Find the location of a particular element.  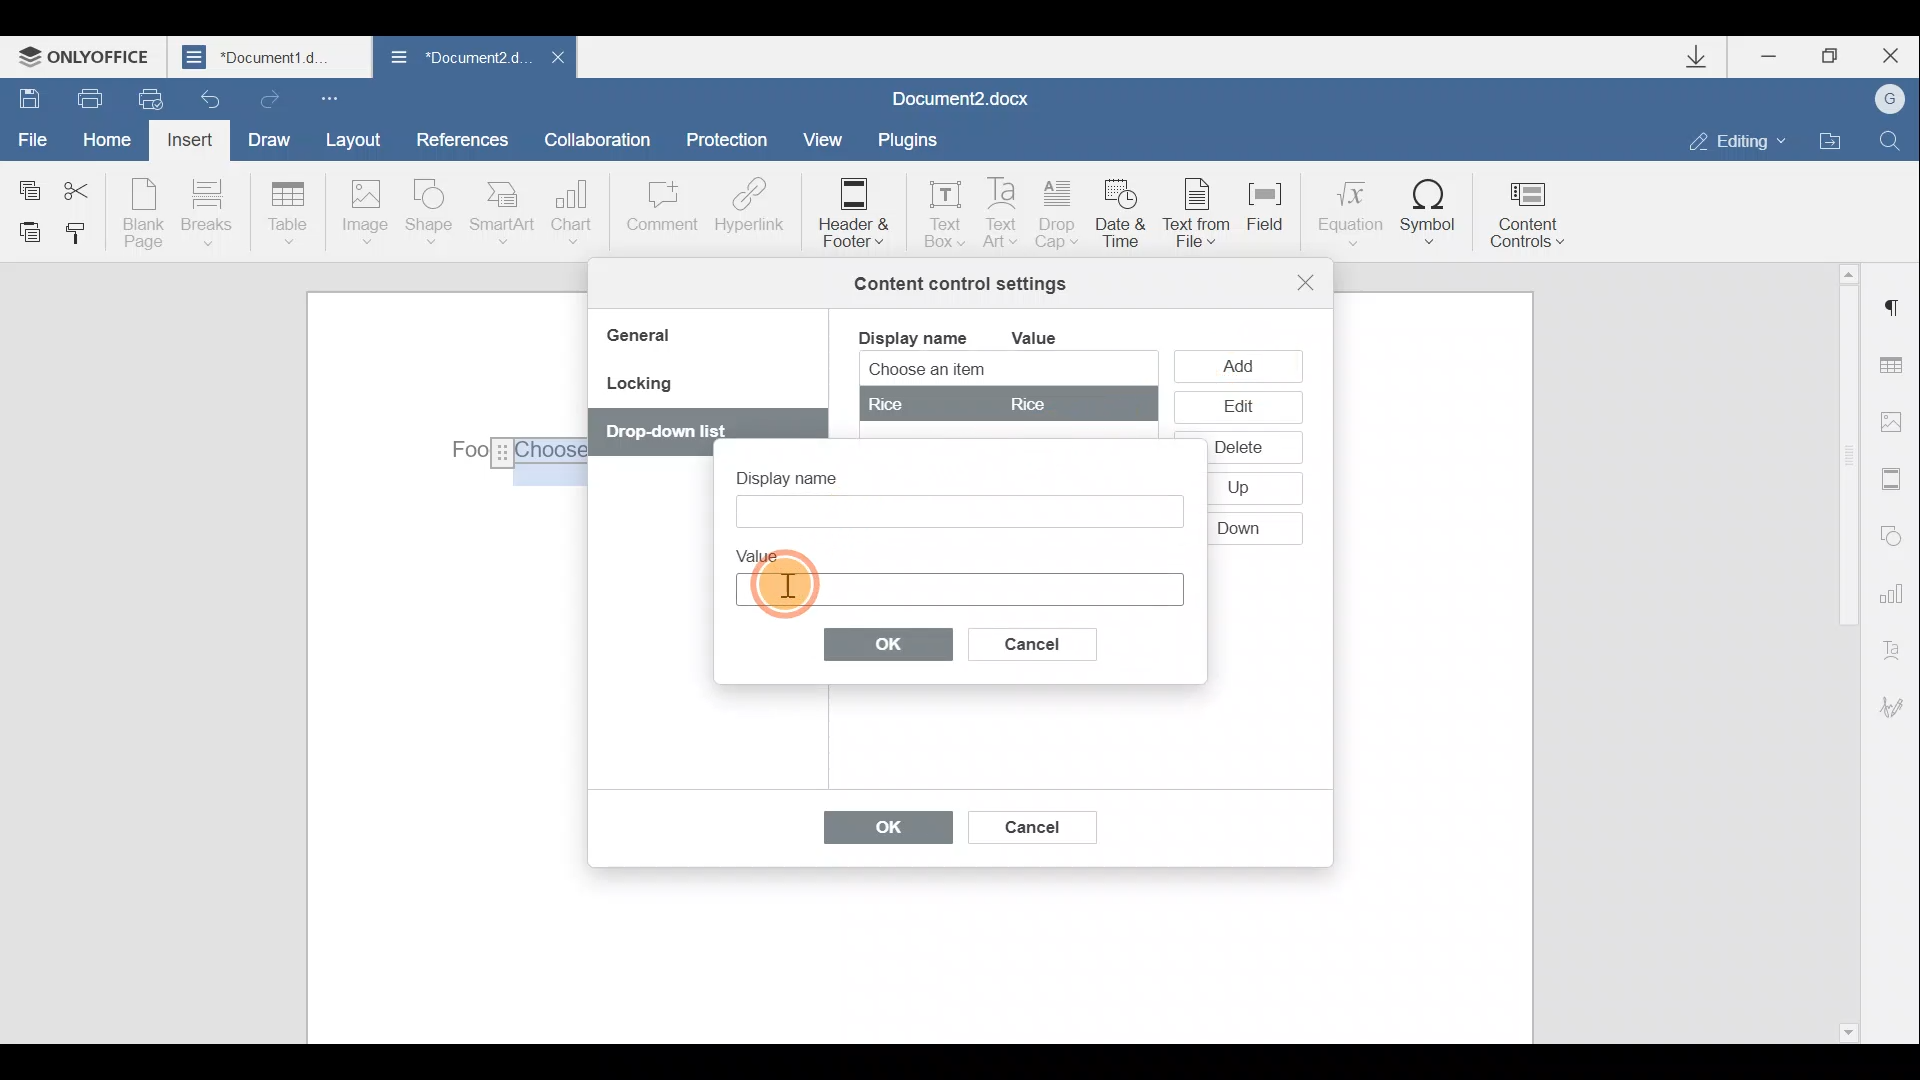

 is located at coordinates (1241, 446).